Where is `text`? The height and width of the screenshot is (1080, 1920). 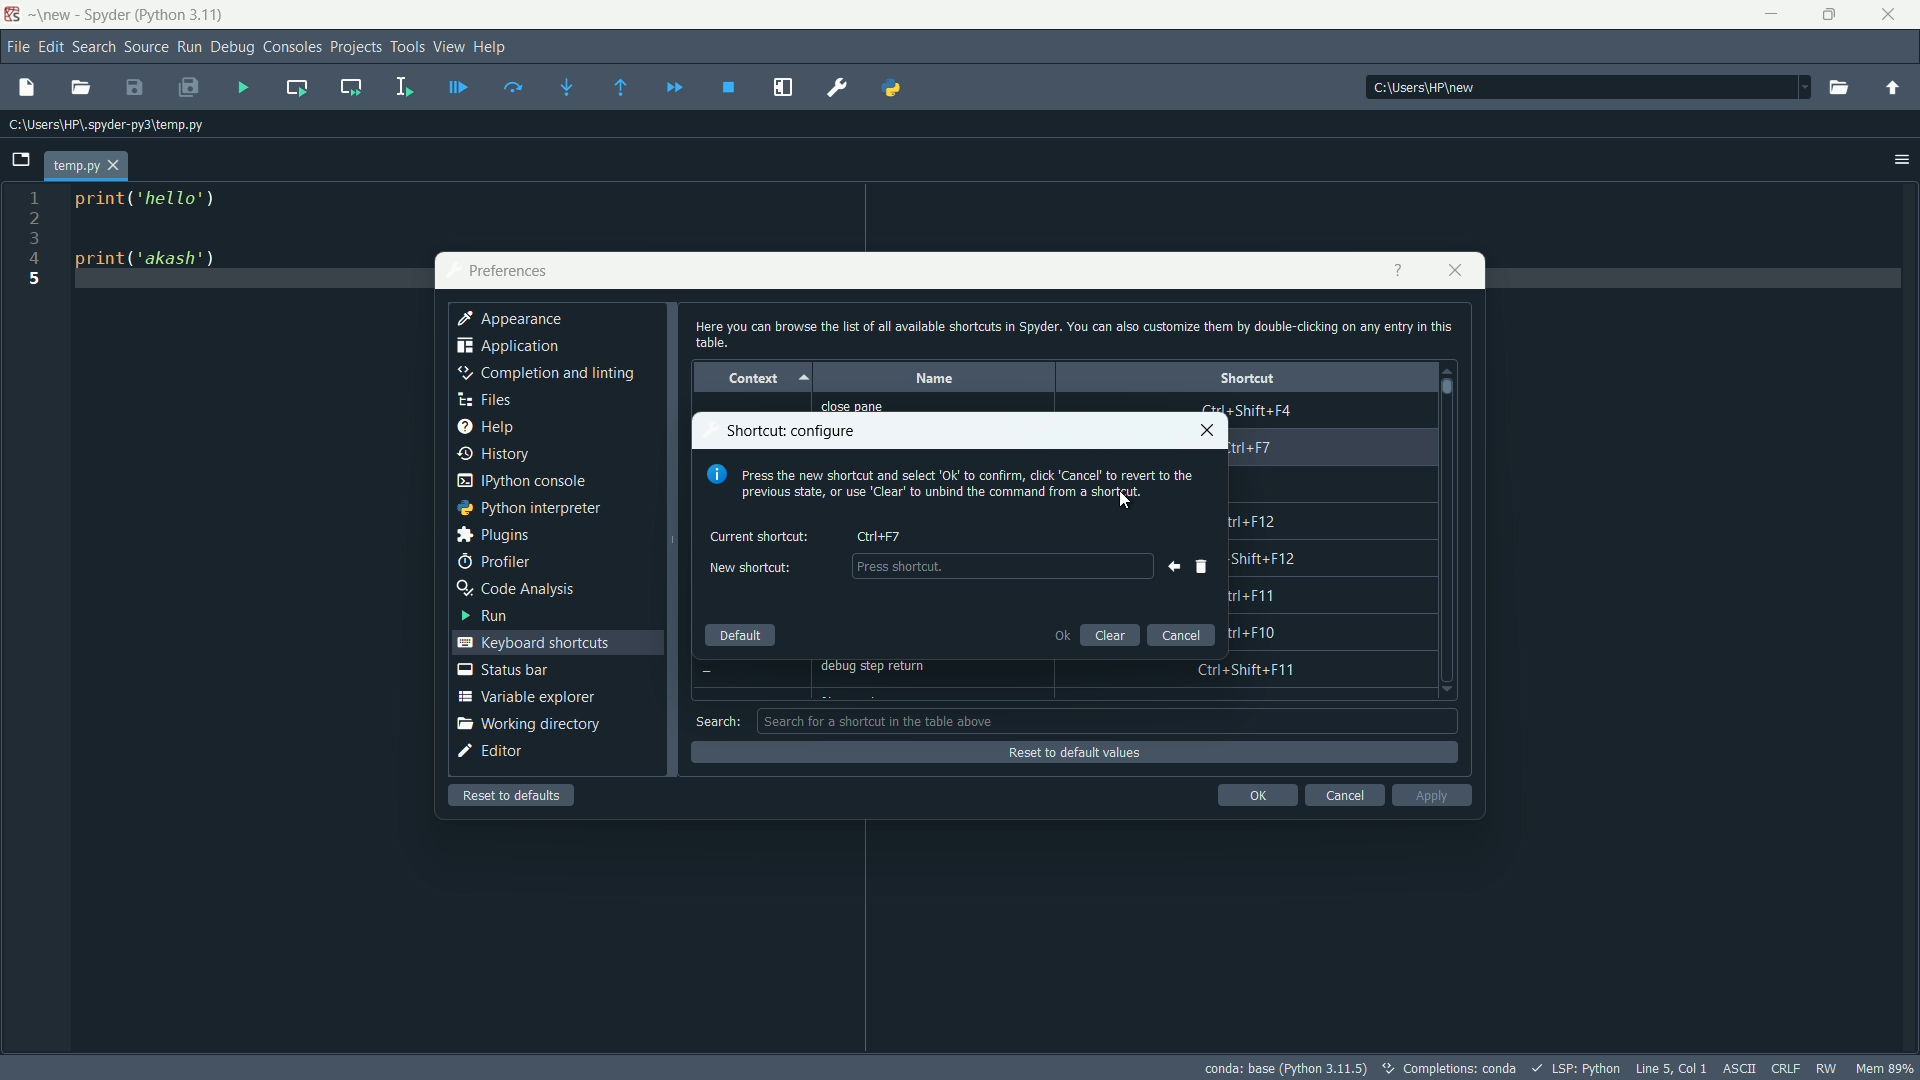
text is located at coordinates (953, 484).